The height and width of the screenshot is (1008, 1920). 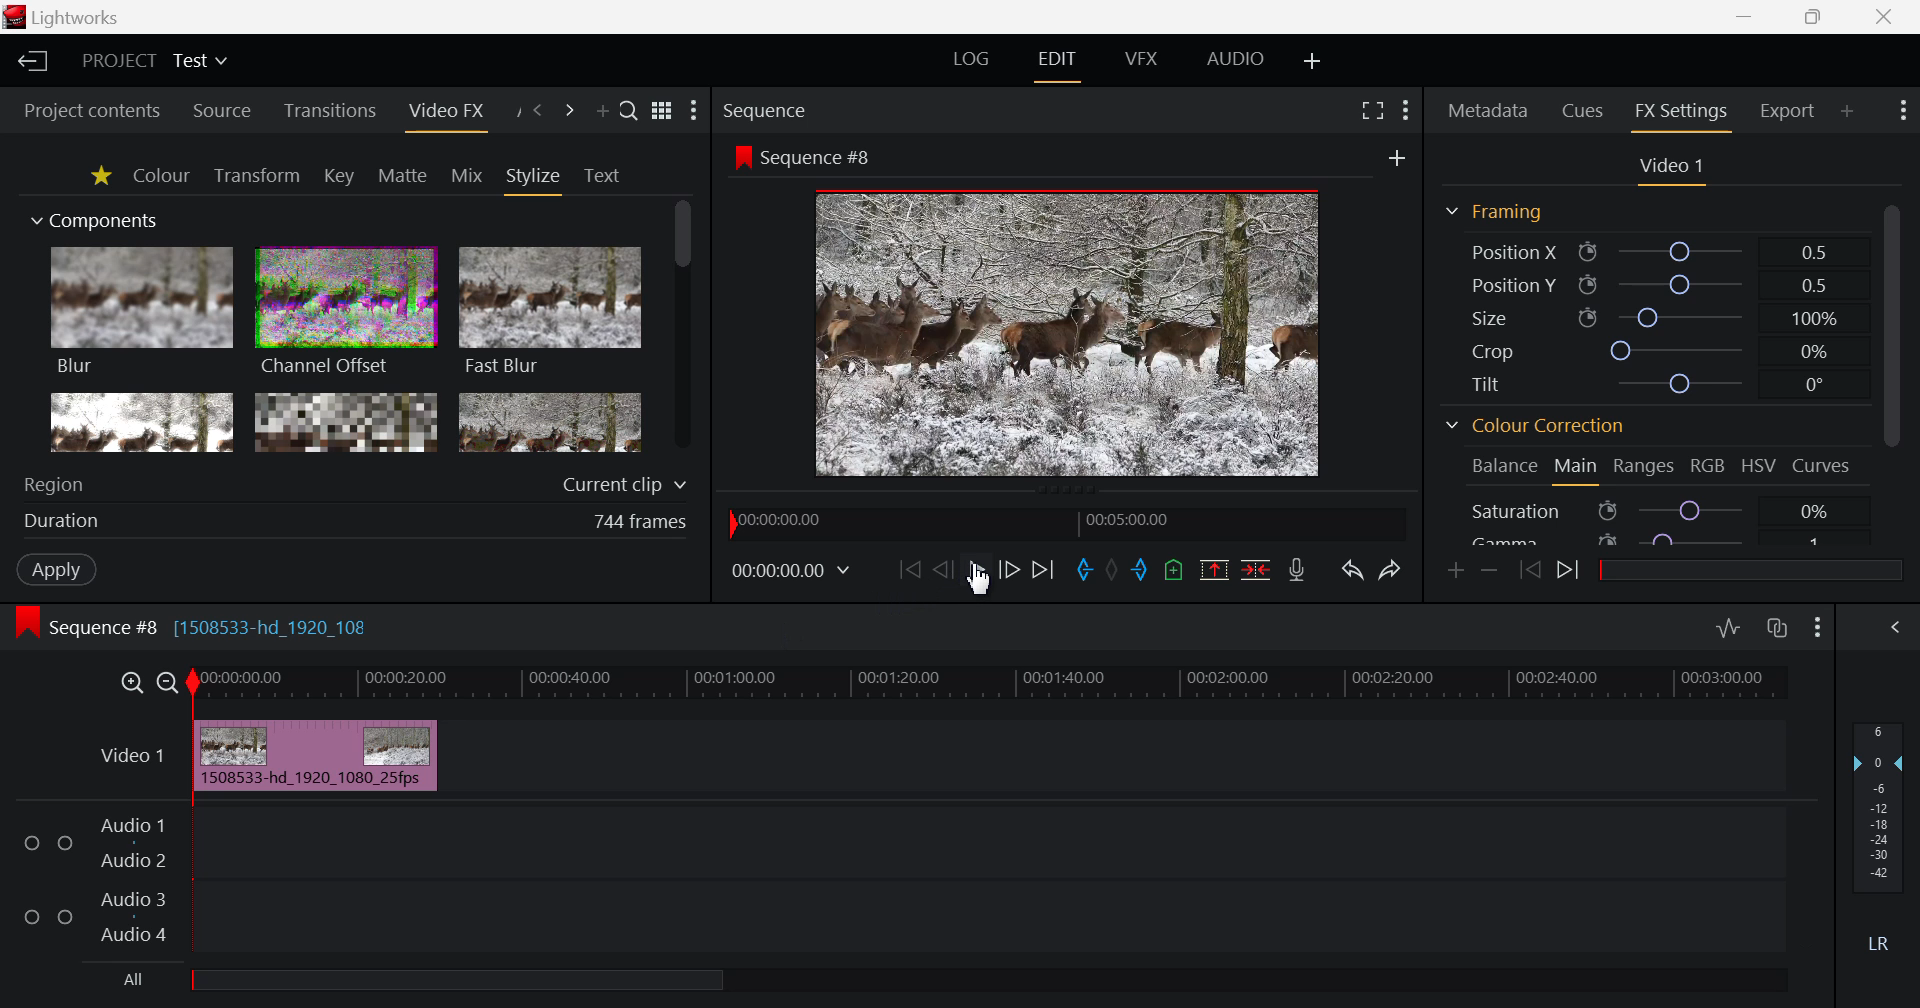 I want to click on LOG Layout, so click(x=972, y=60).